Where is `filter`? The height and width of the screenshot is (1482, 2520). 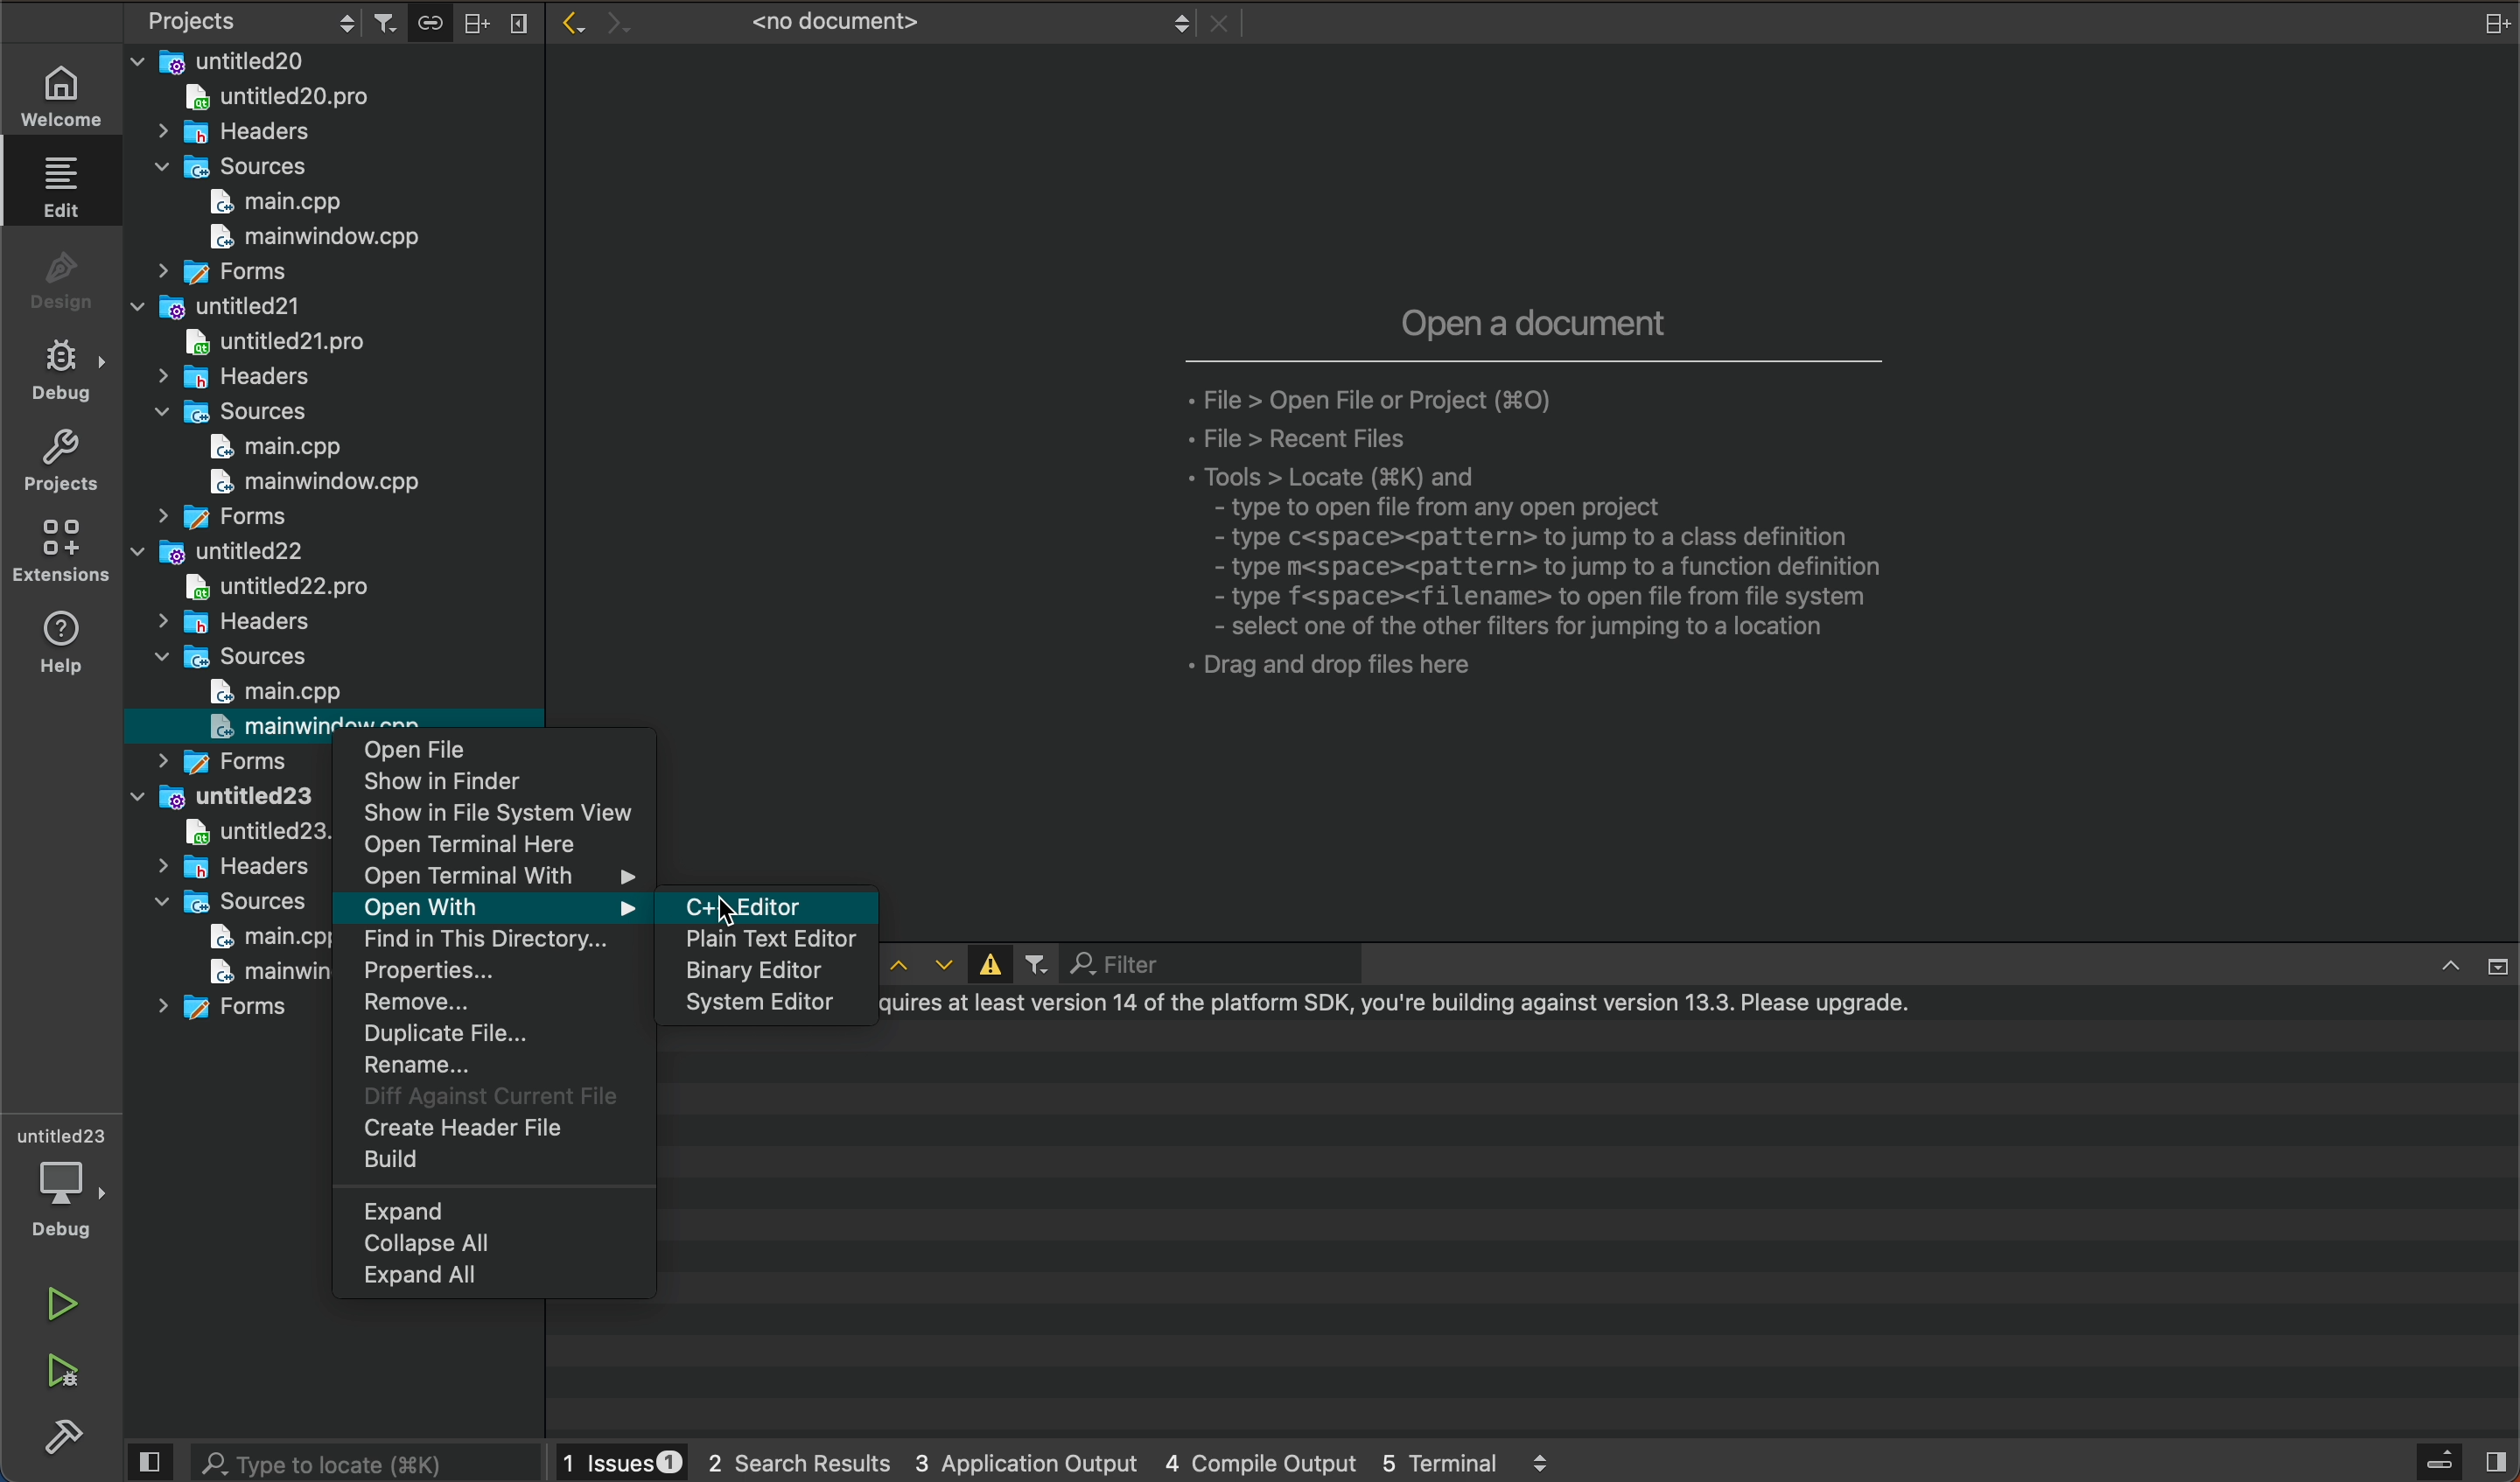
filter is located at coordinates (1035, 966).